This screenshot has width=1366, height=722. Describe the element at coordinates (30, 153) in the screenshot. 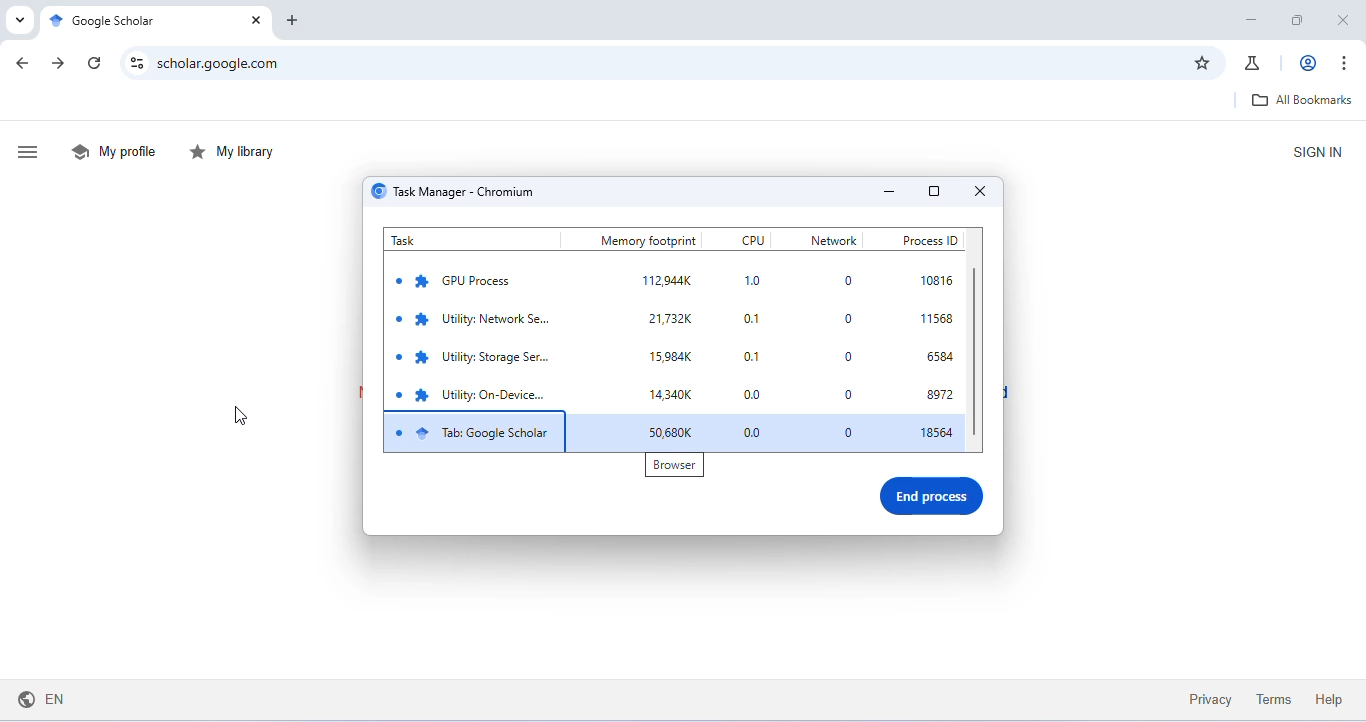

I see `show side bar` at that location.